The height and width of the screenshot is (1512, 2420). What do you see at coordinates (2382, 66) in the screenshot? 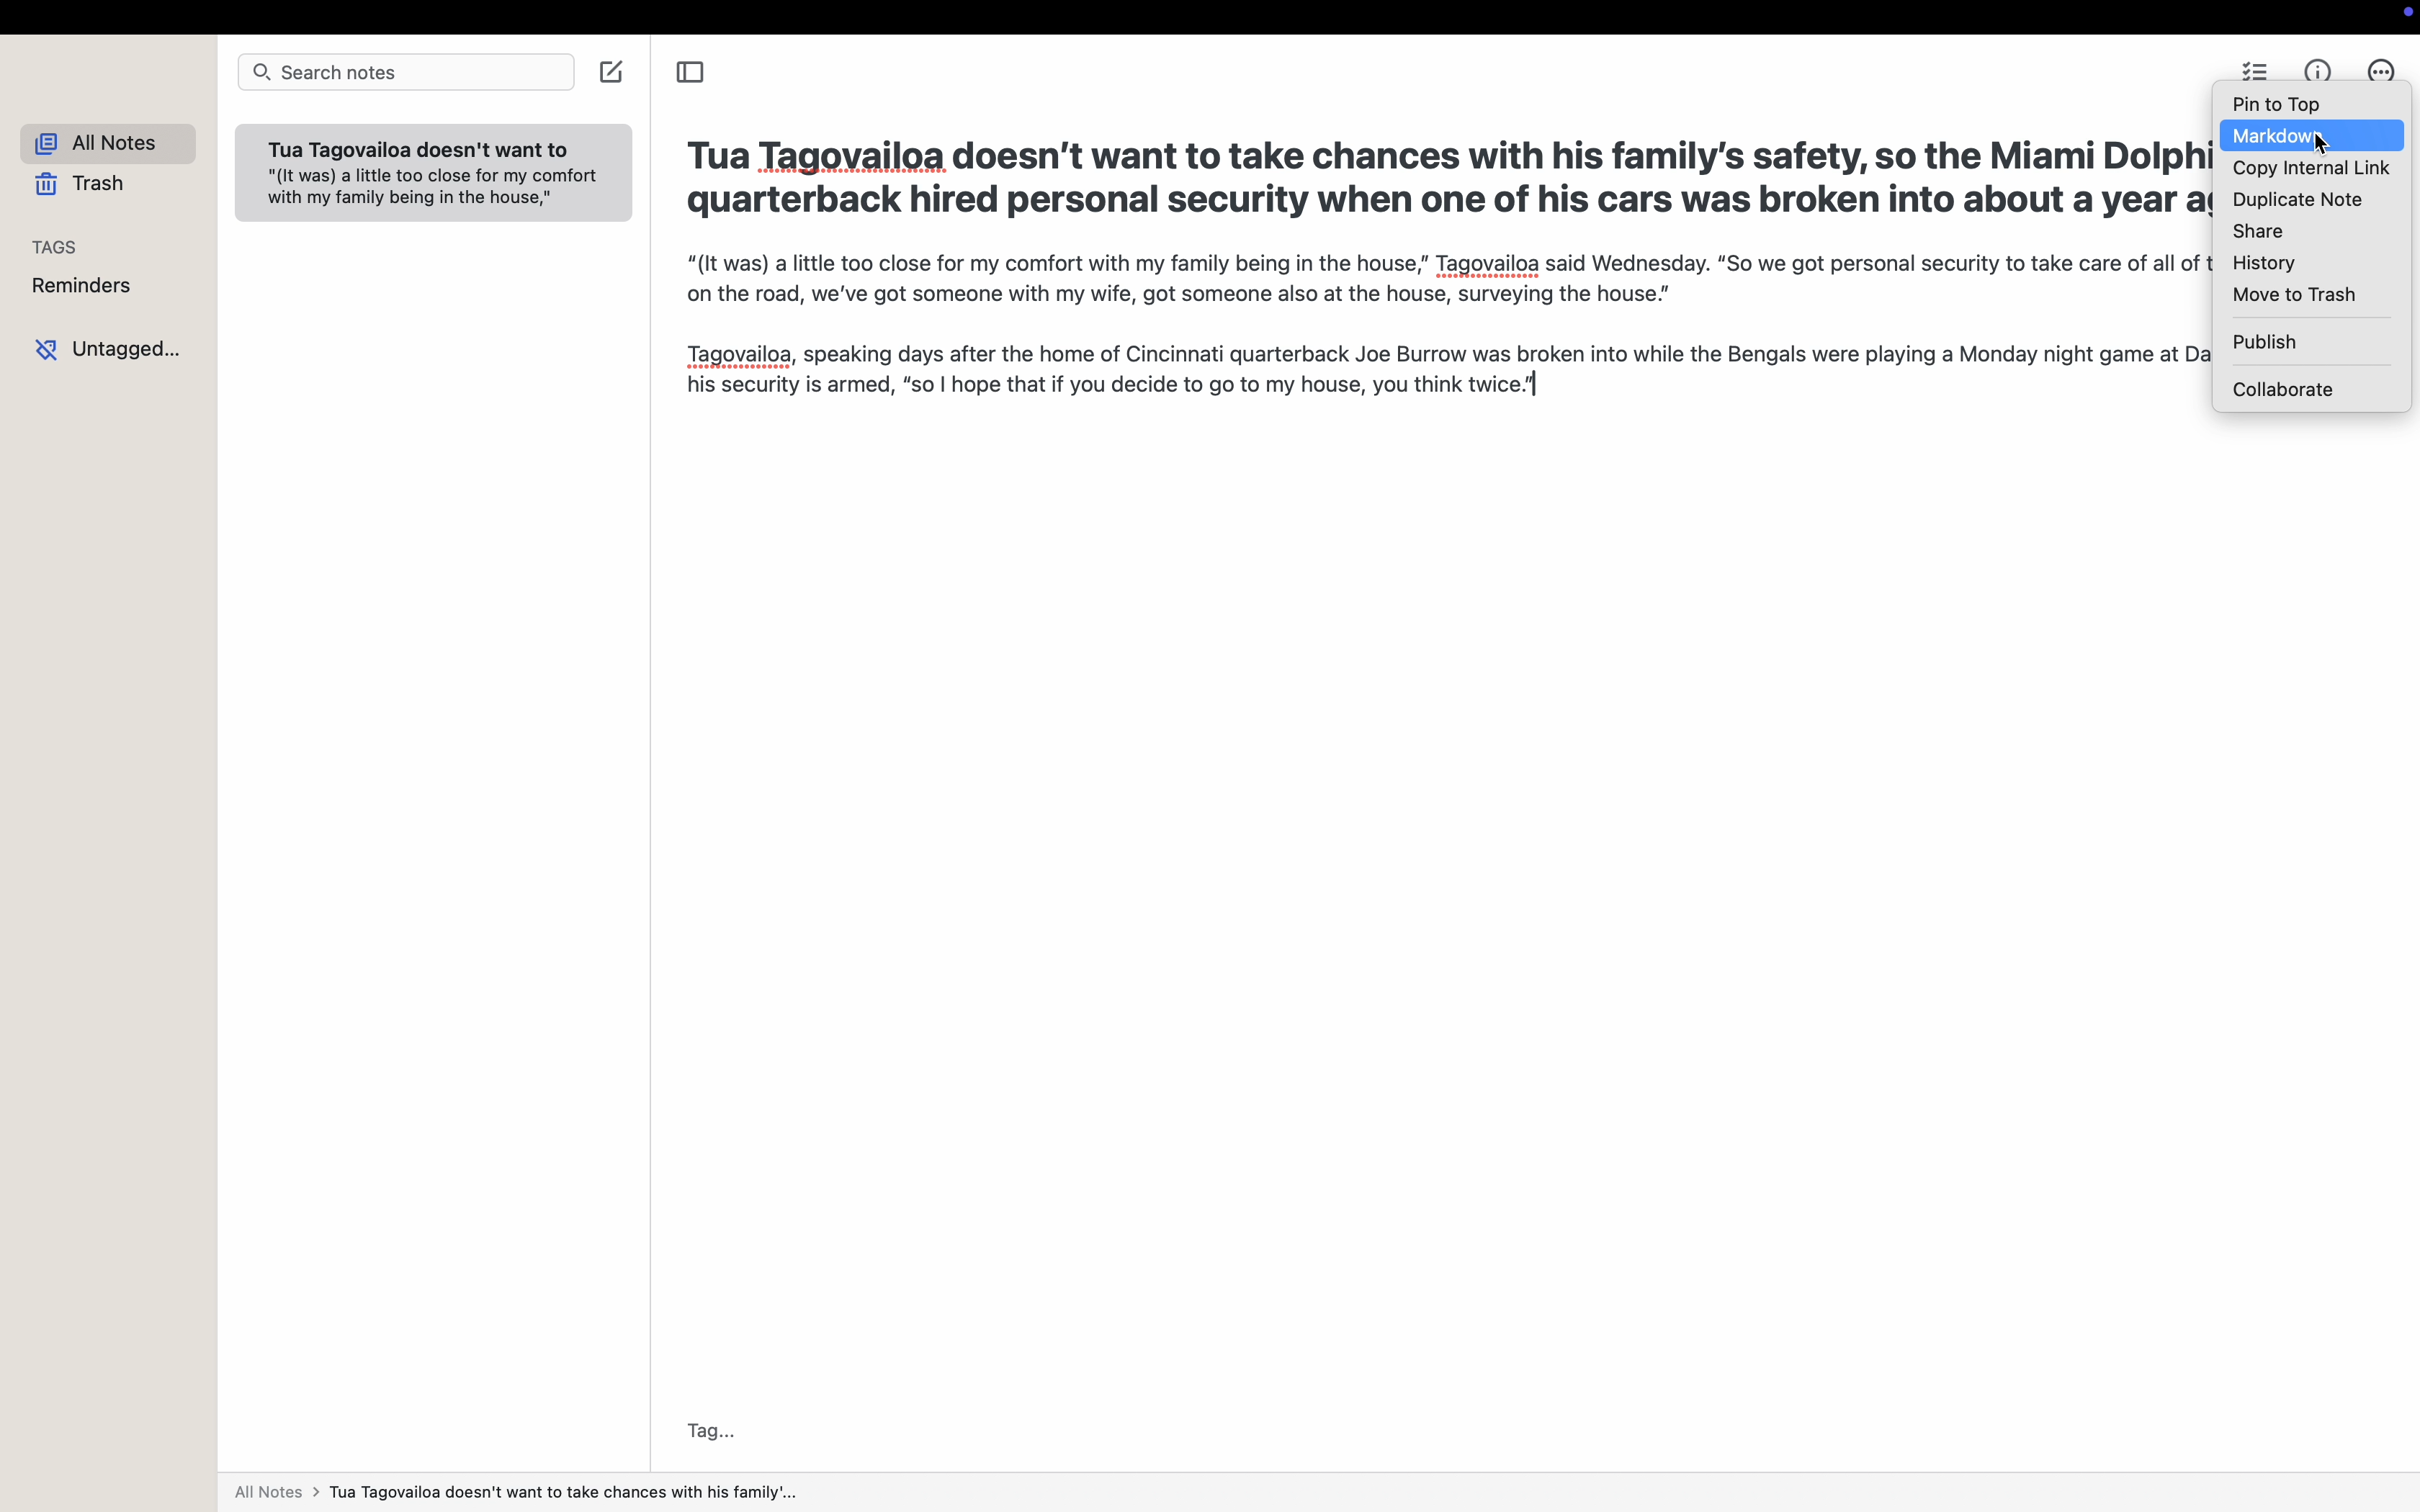
I see `click on more options` at bounding box center [2382, 66].